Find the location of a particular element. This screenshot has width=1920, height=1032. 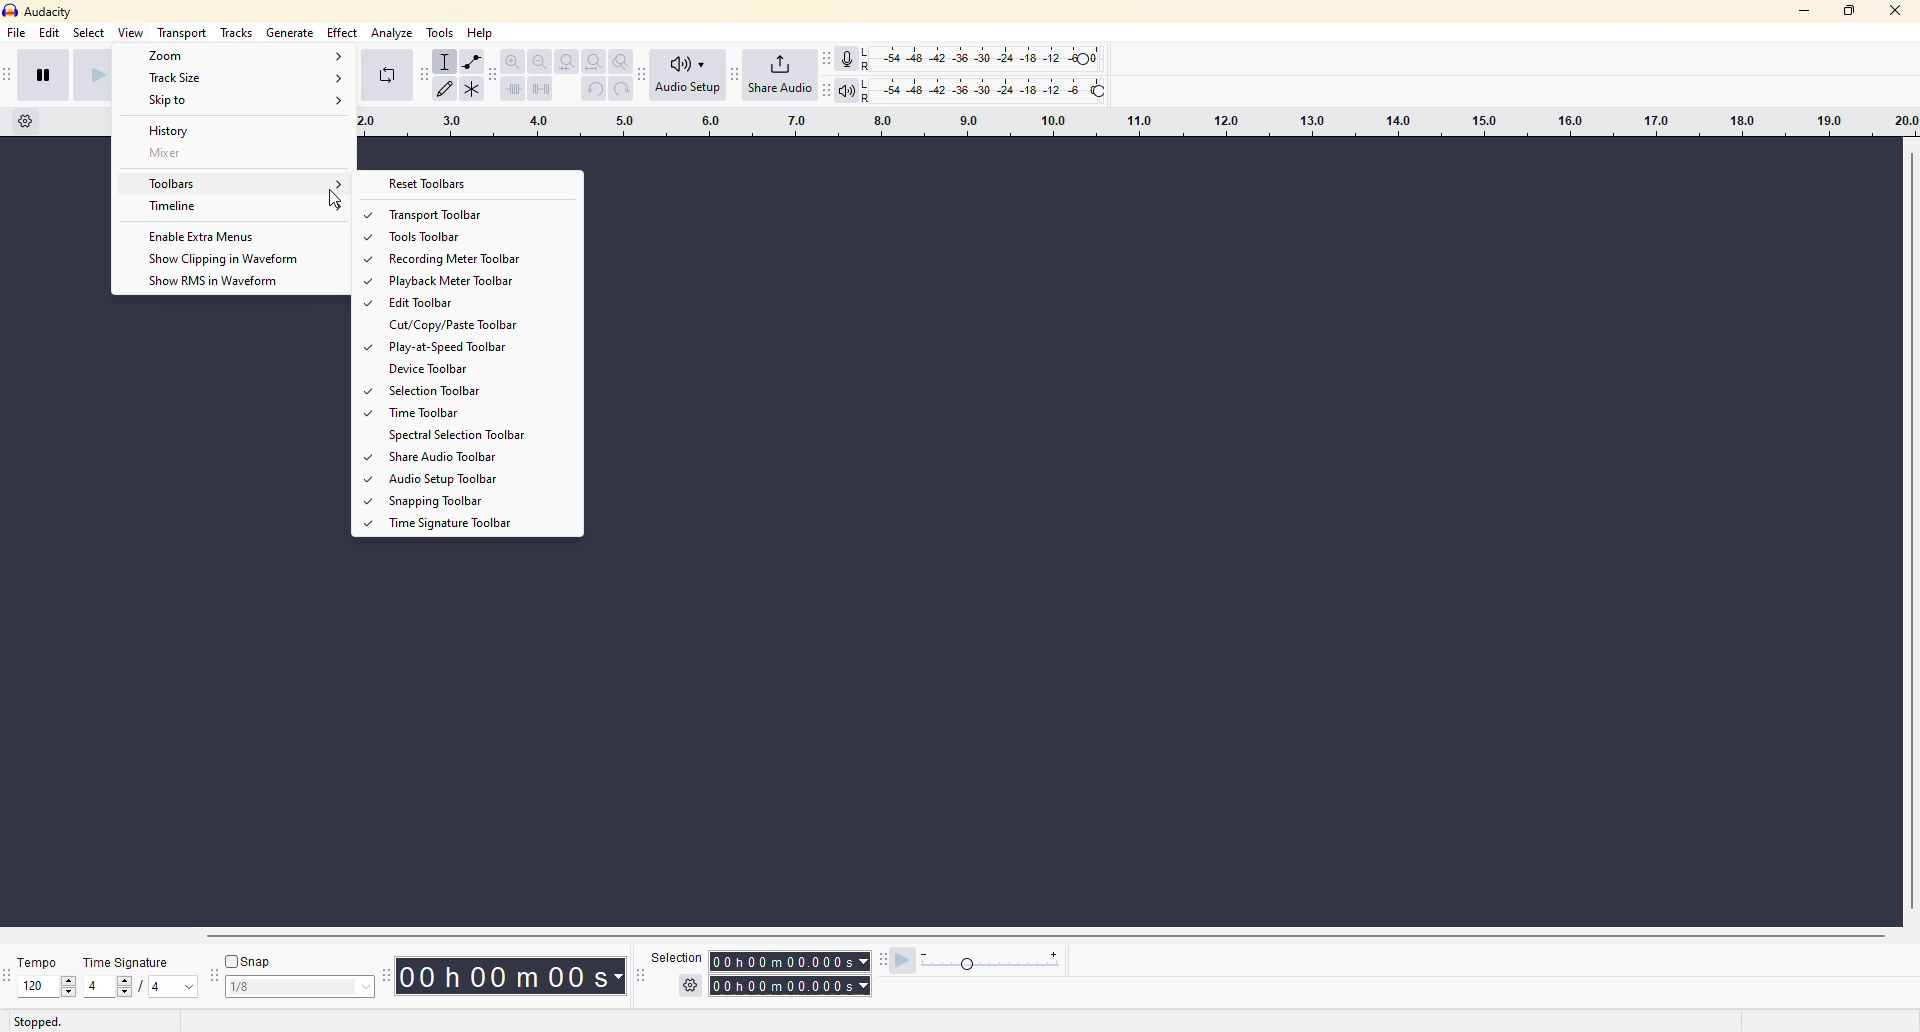

envelope tool is located at coordinates (474, 62).